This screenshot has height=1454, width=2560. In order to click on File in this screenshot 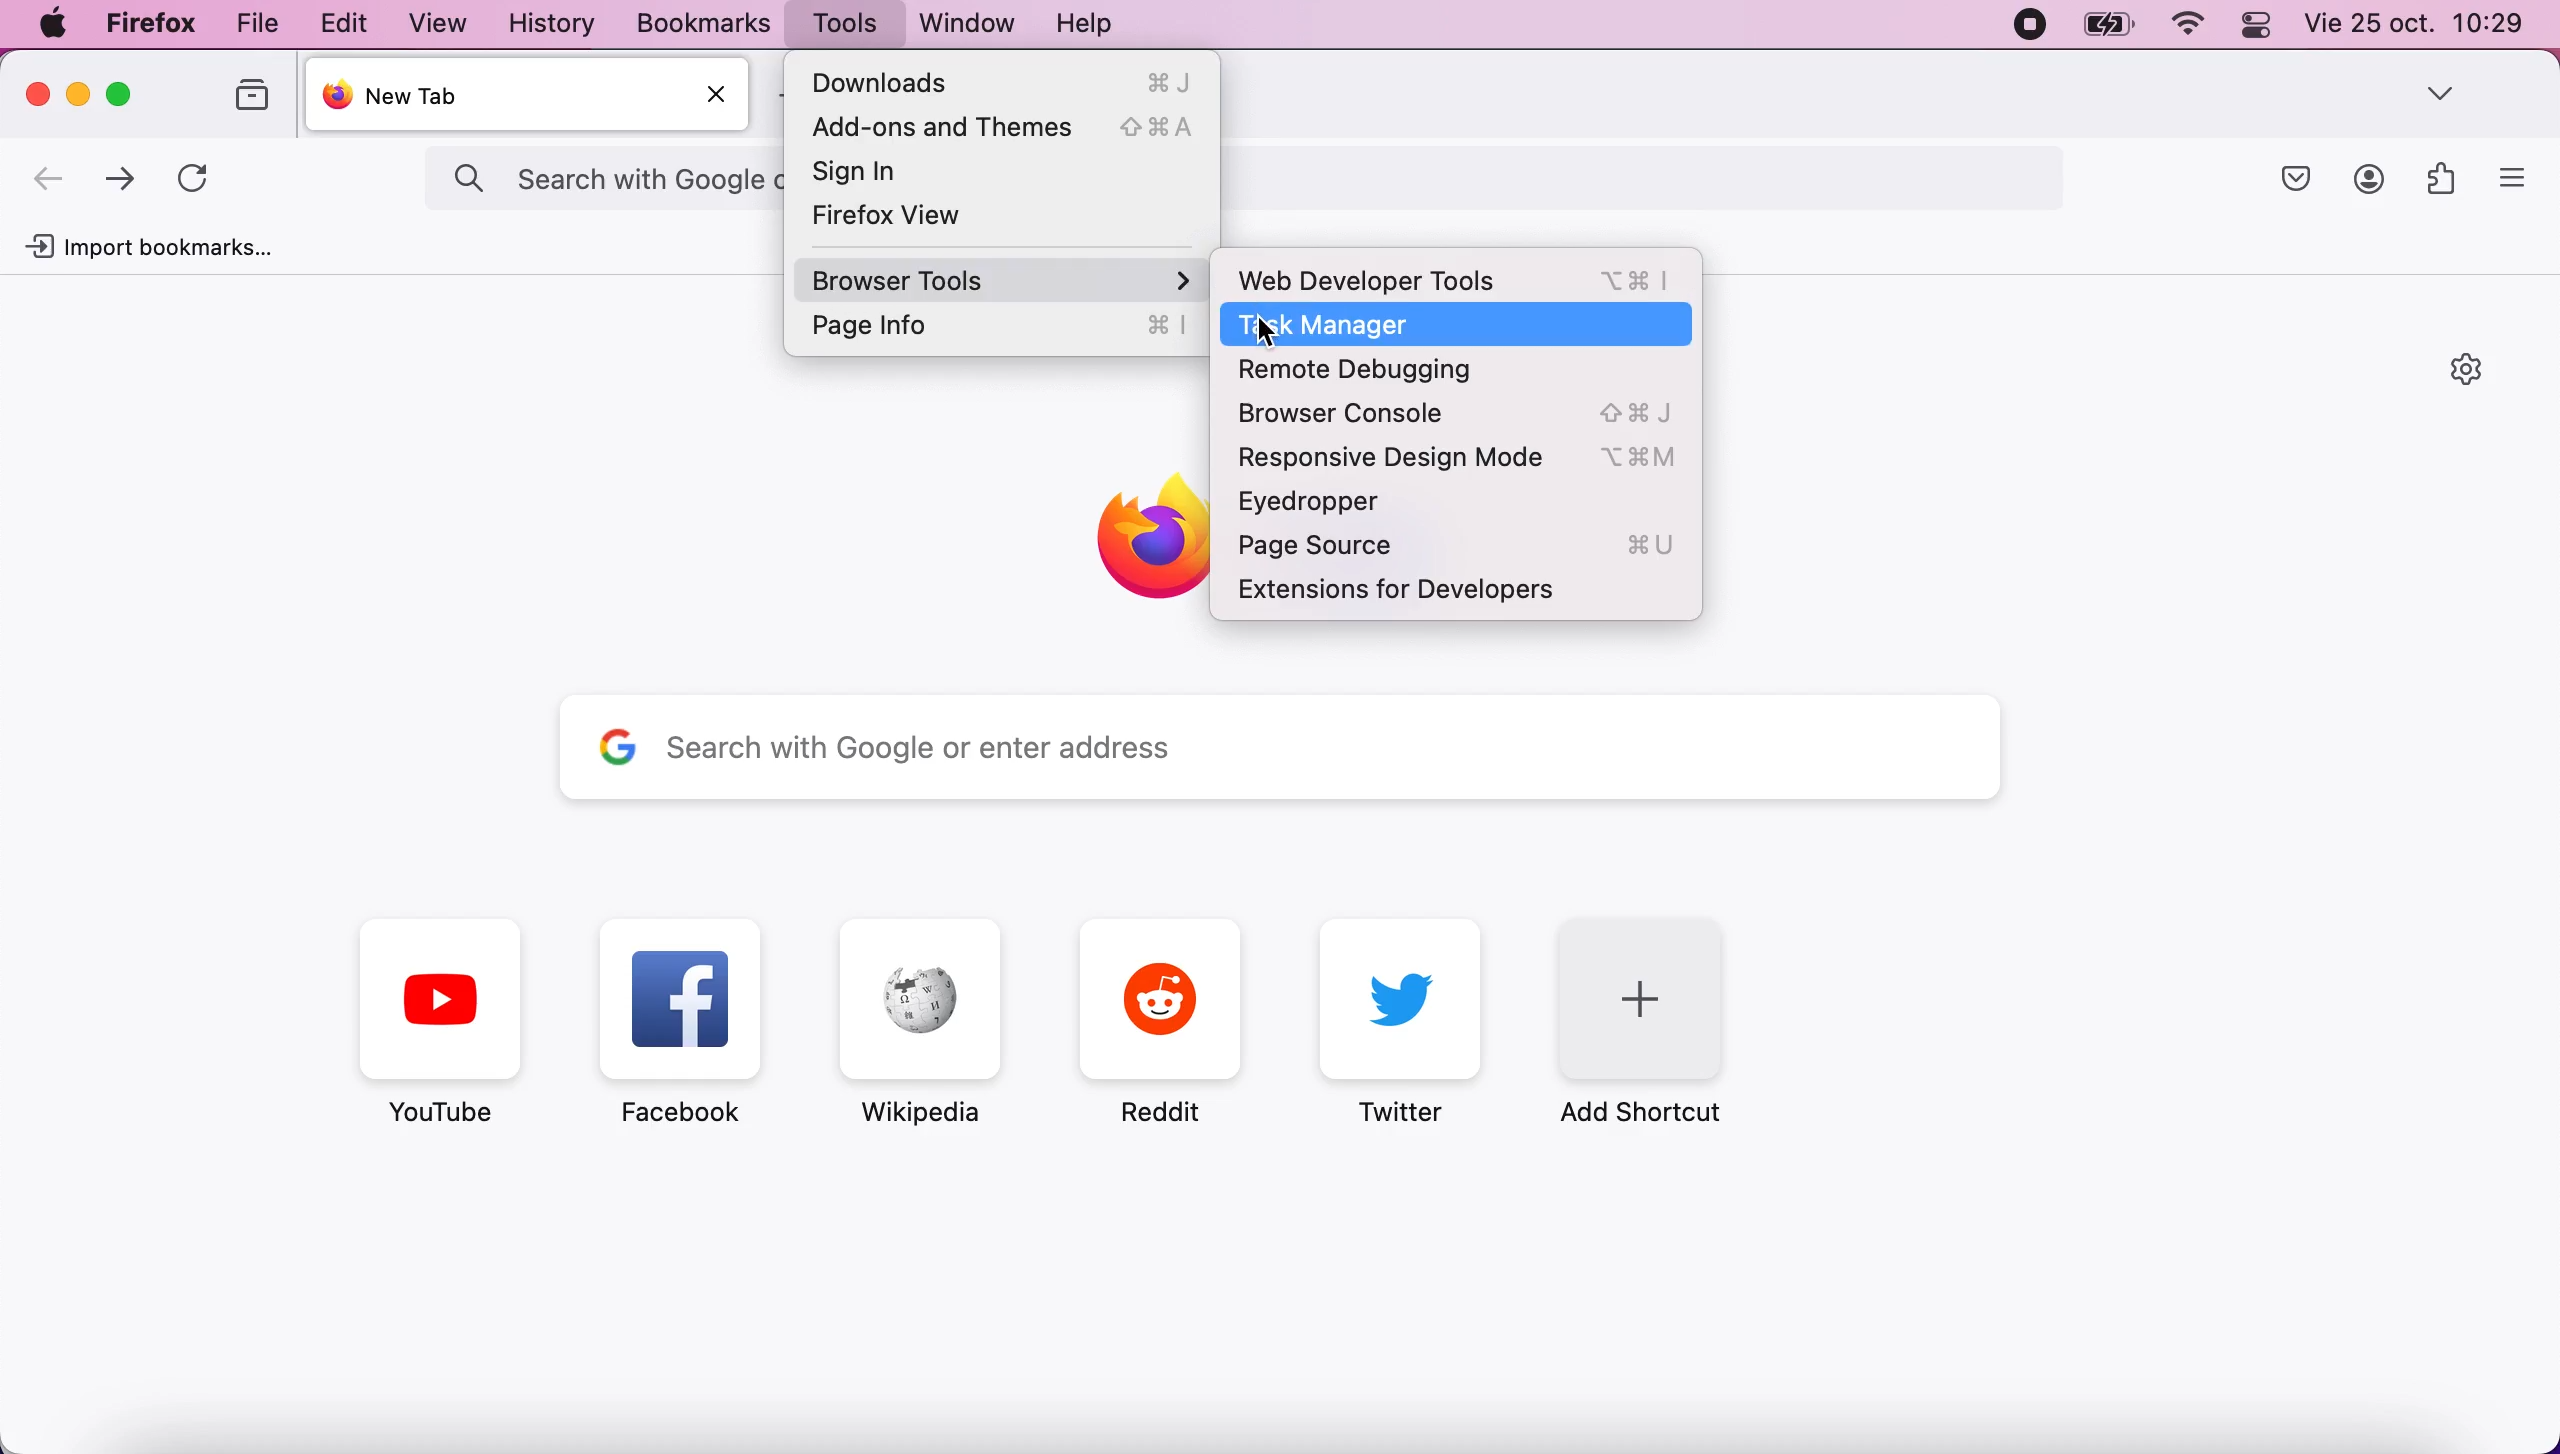, I will do `click(256, 24)`.